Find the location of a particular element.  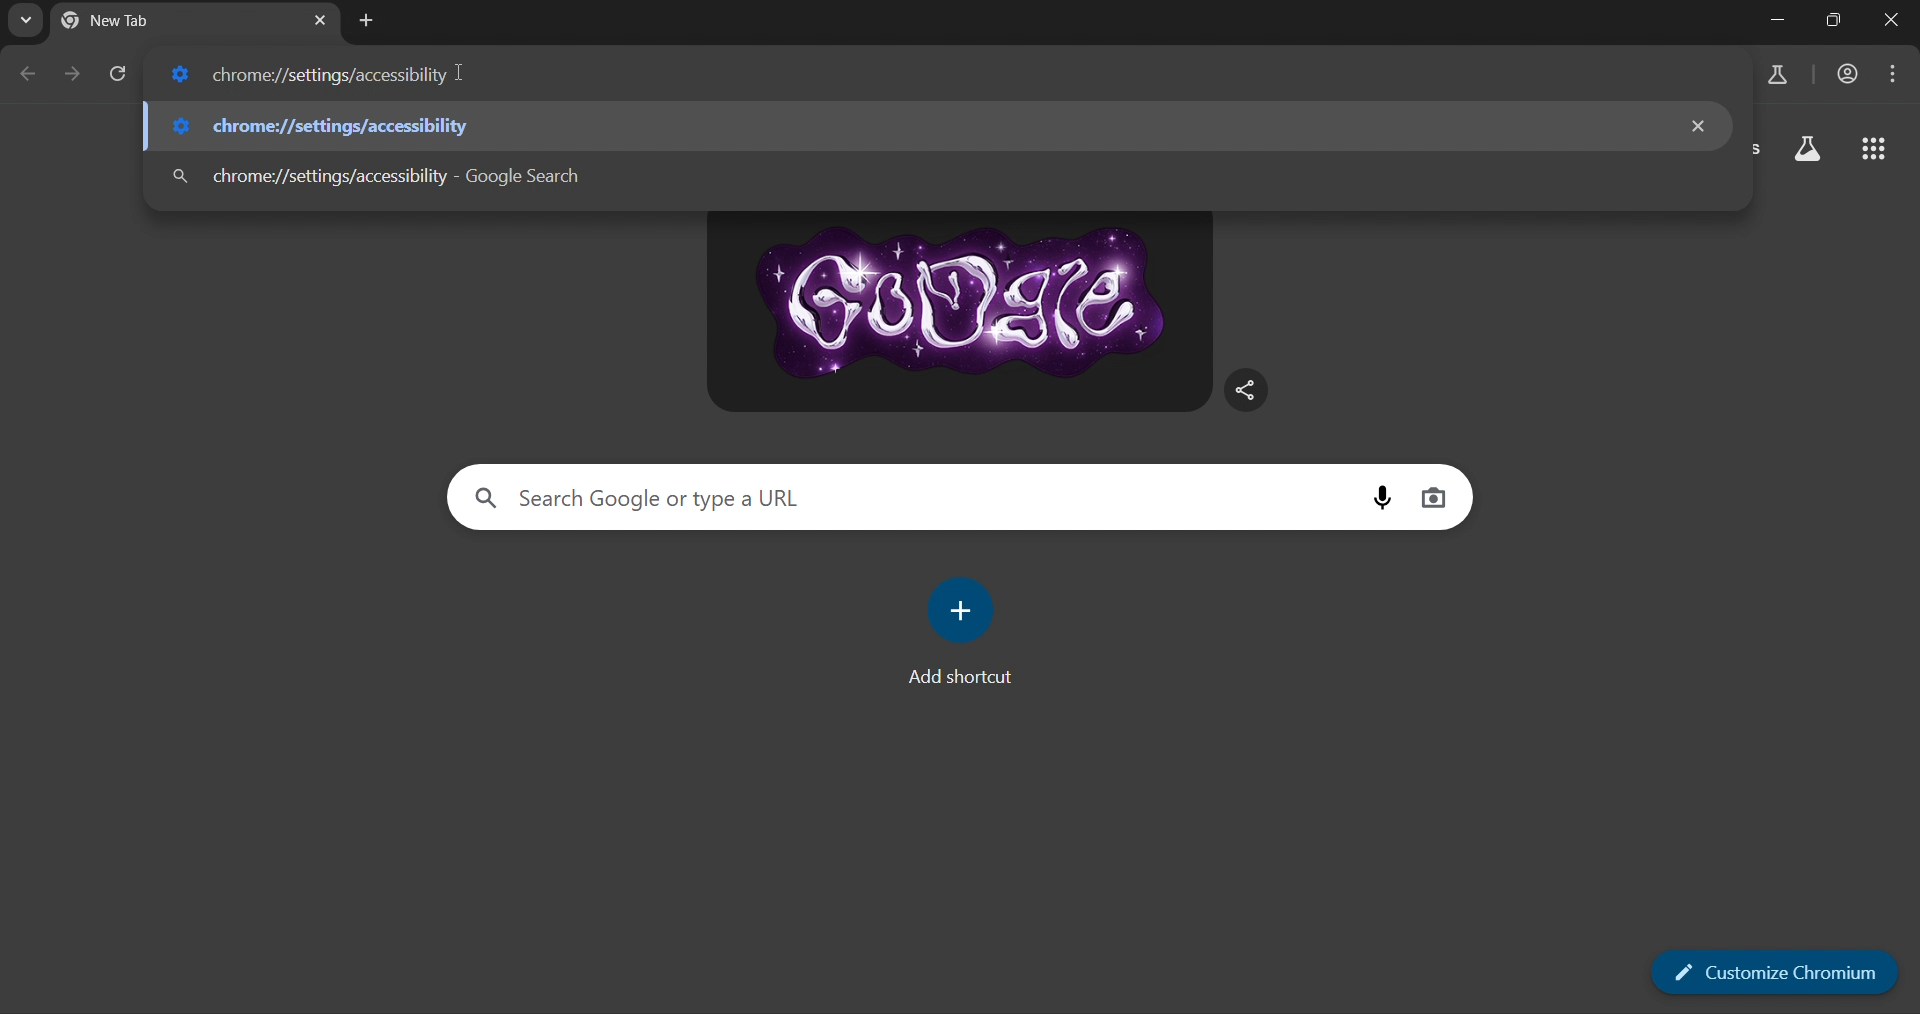

adjust window is located at coordinates (1825, 26).